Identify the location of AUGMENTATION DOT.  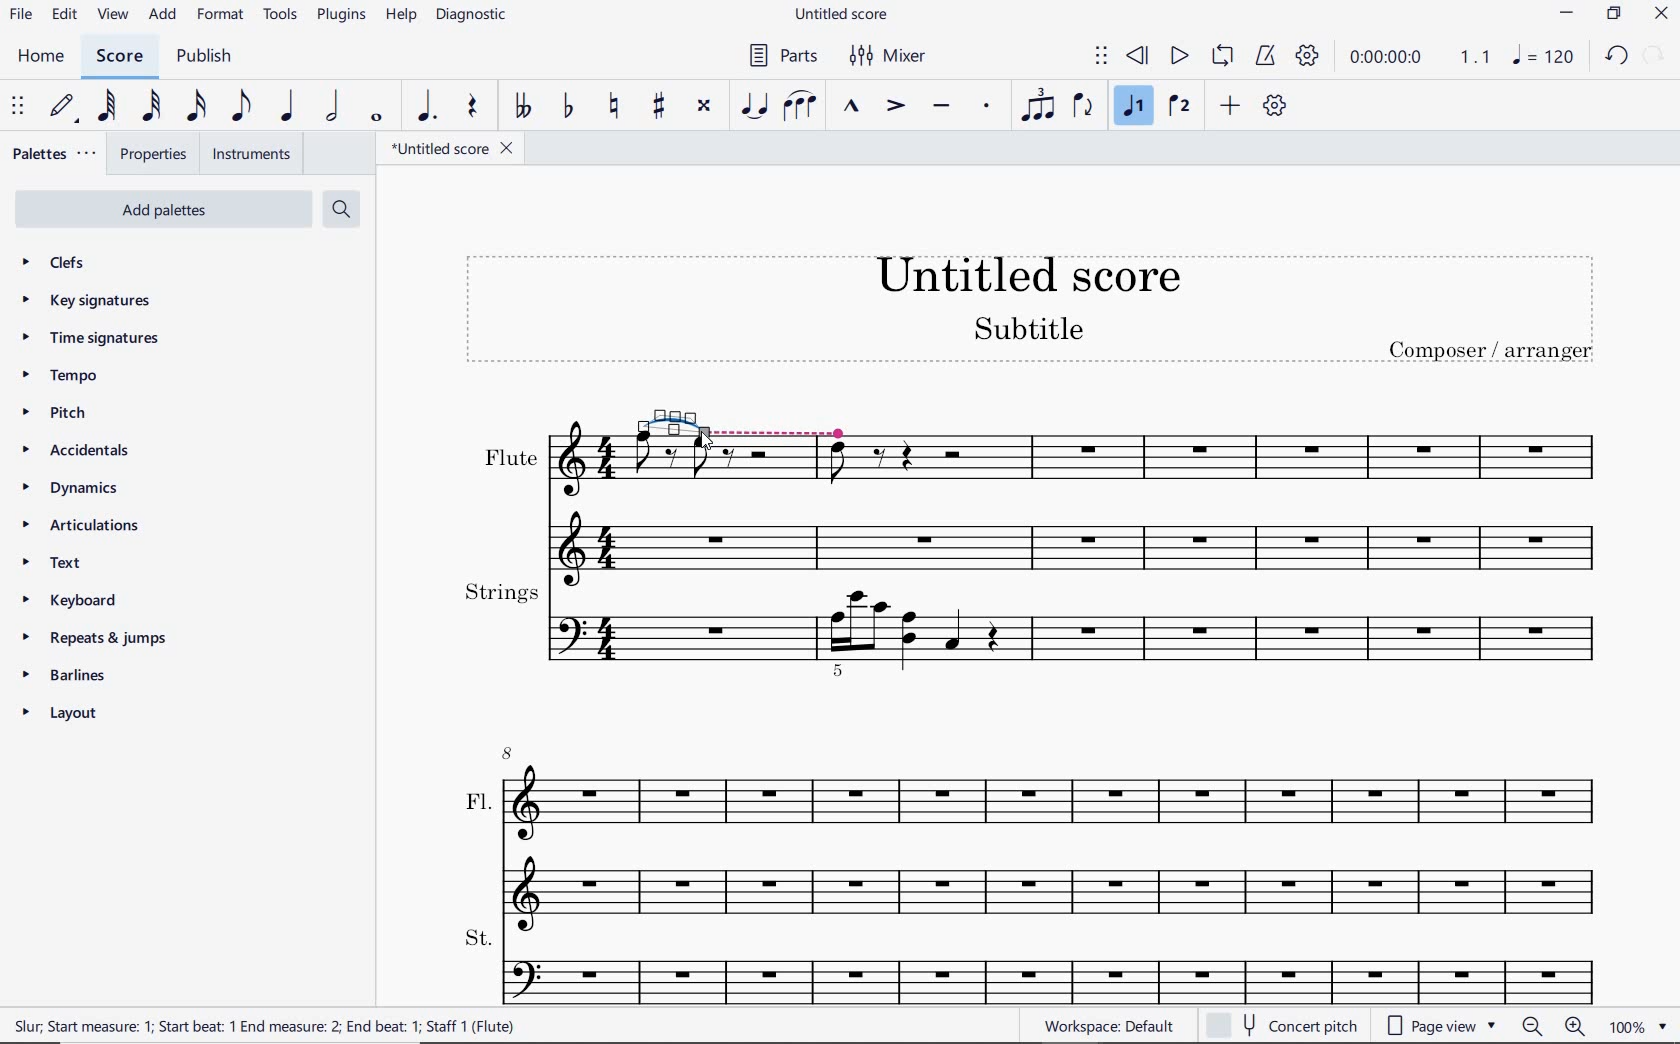
(427, 107).